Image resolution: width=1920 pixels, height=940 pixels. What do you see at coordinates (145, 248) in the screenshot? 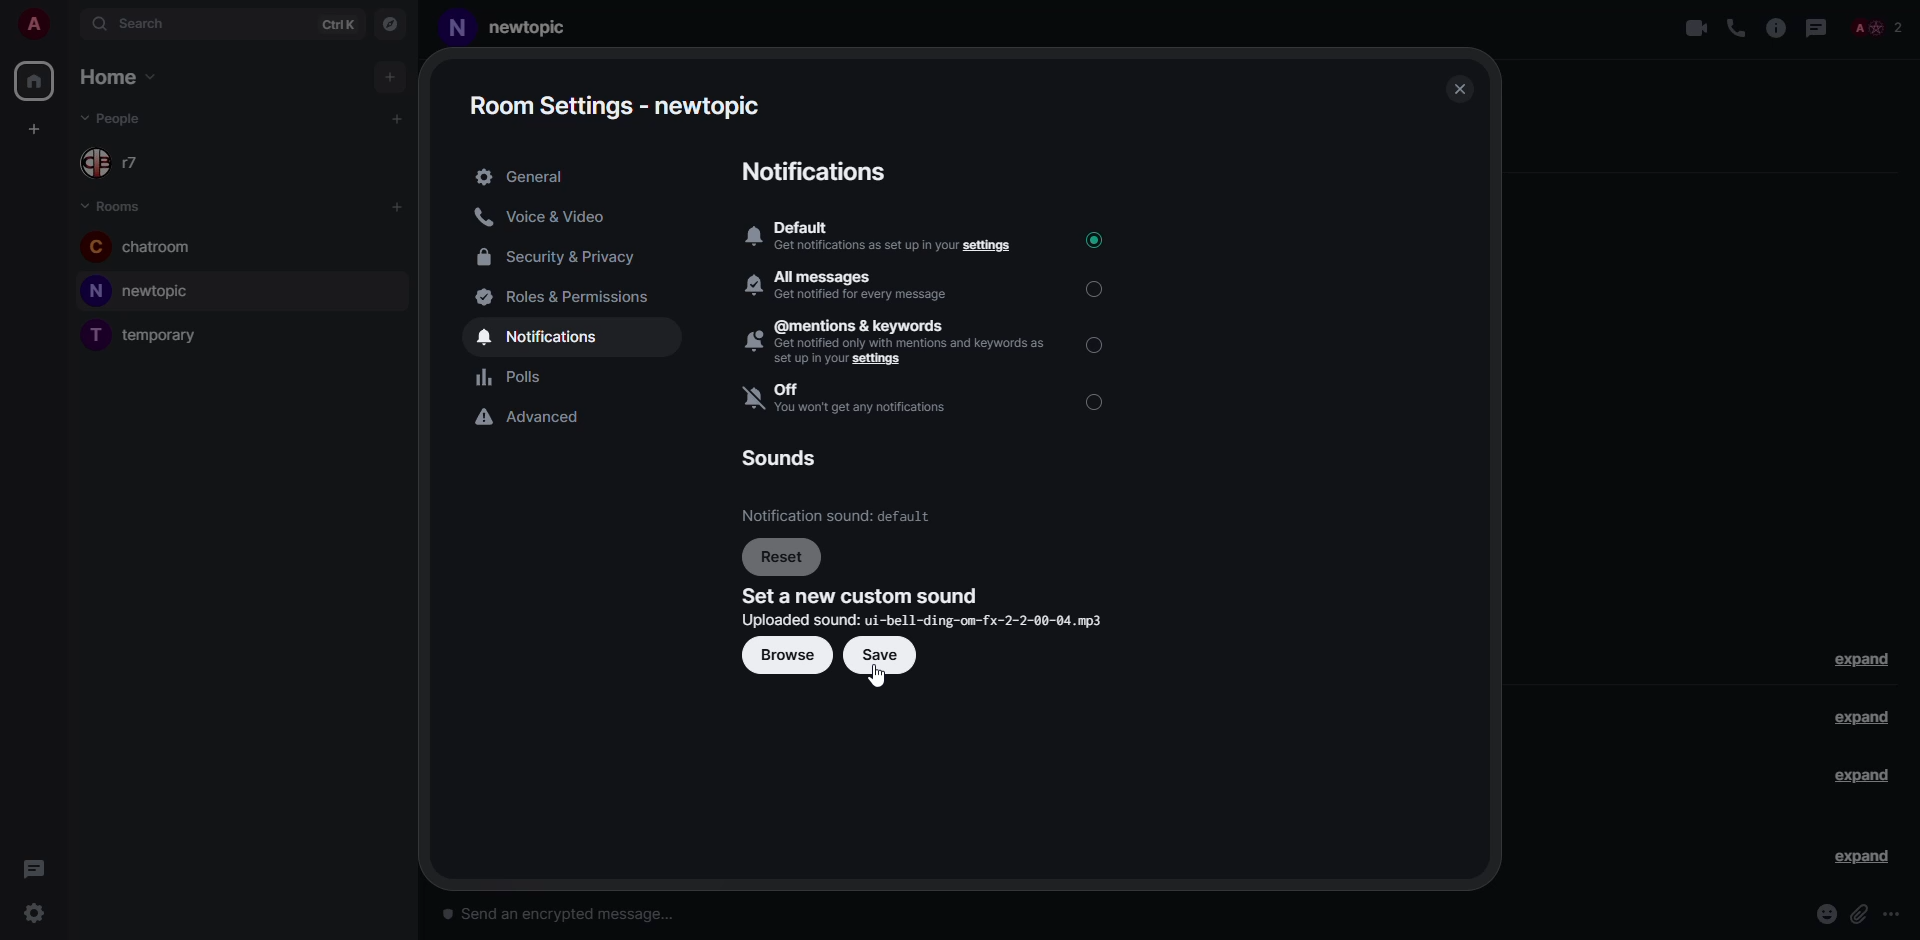
I see `room` at bounding box center [145, 248].